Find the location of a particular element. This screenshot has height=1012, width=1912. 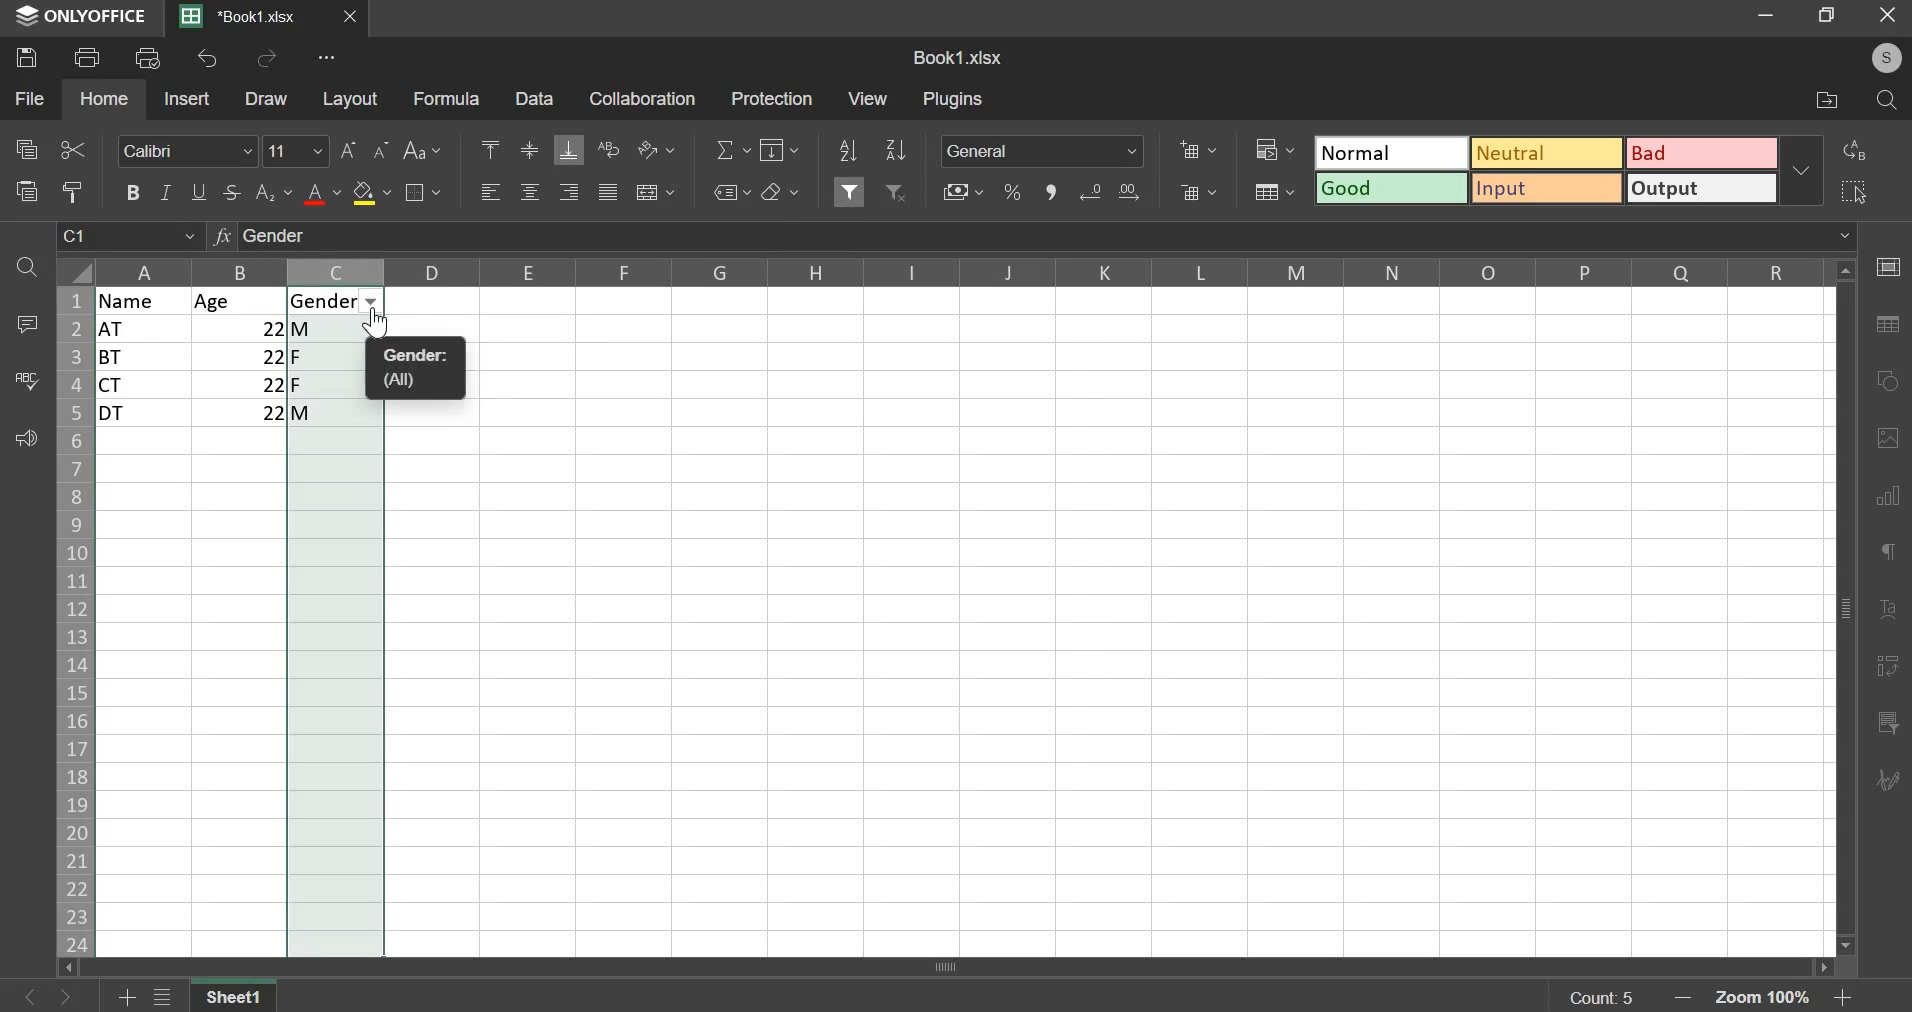

cut is located at coordinates (73, 150).